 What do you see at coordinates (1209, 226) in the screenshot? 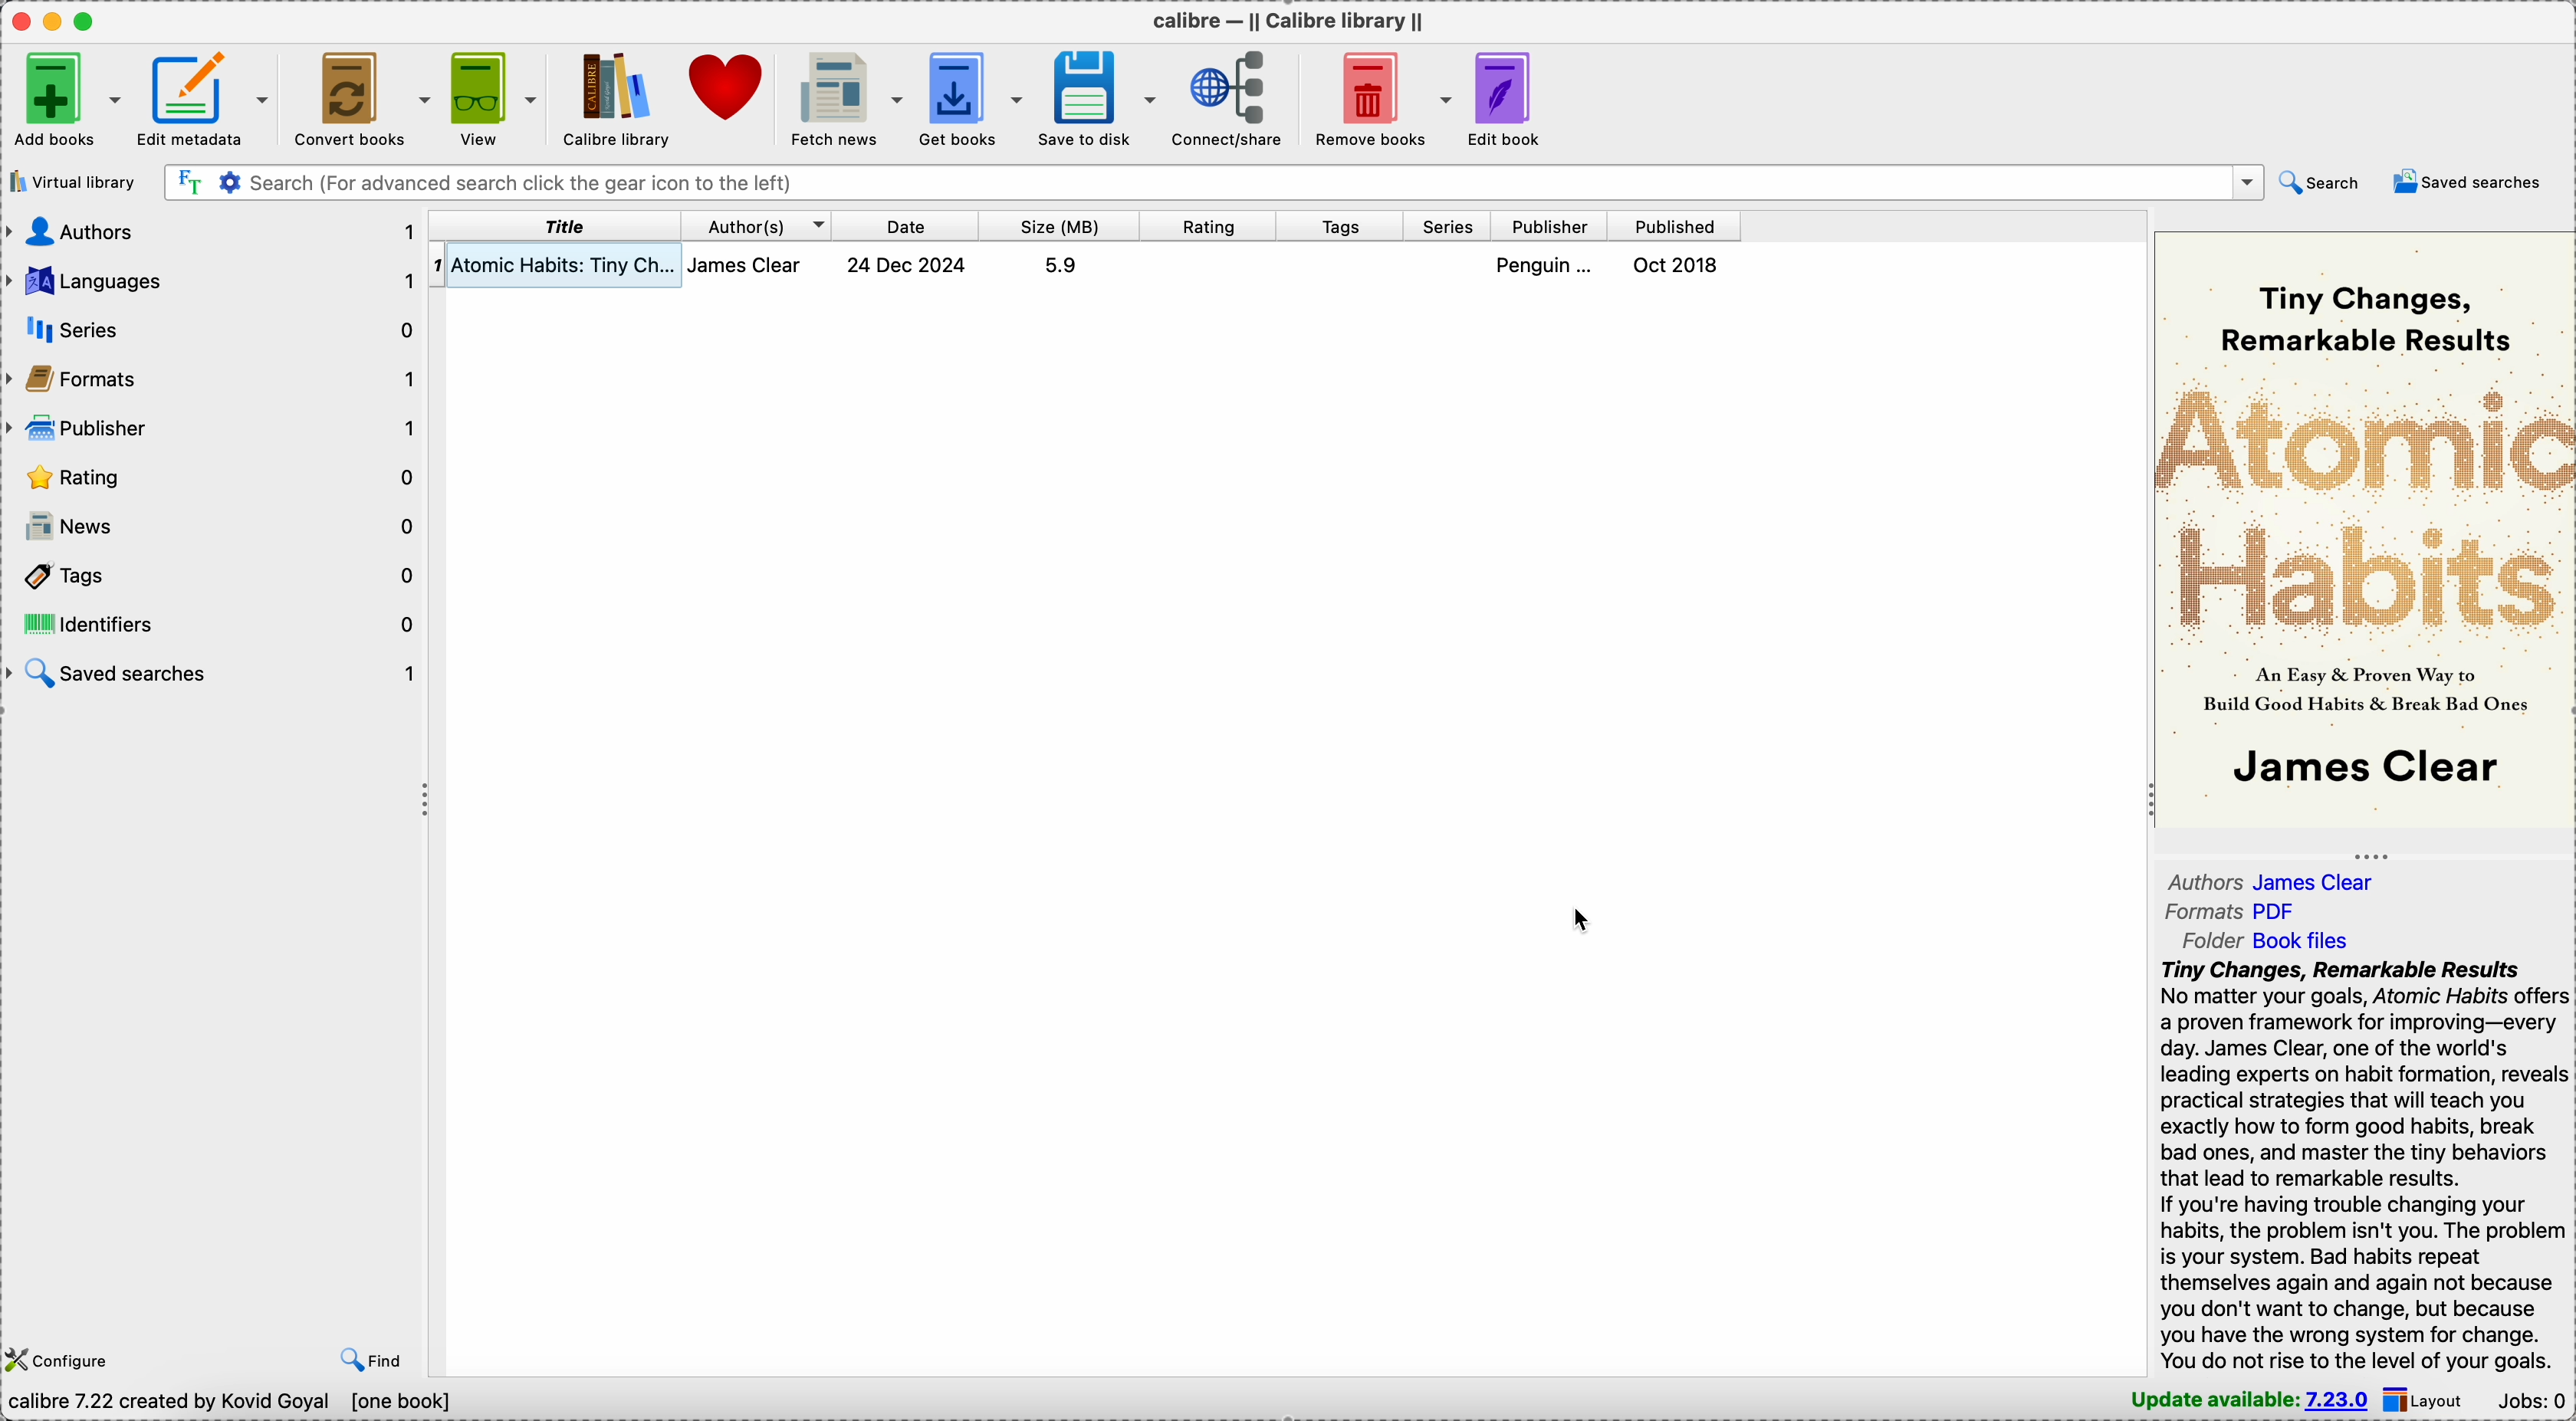
I see `rating` at bounding box center [1209, 226].